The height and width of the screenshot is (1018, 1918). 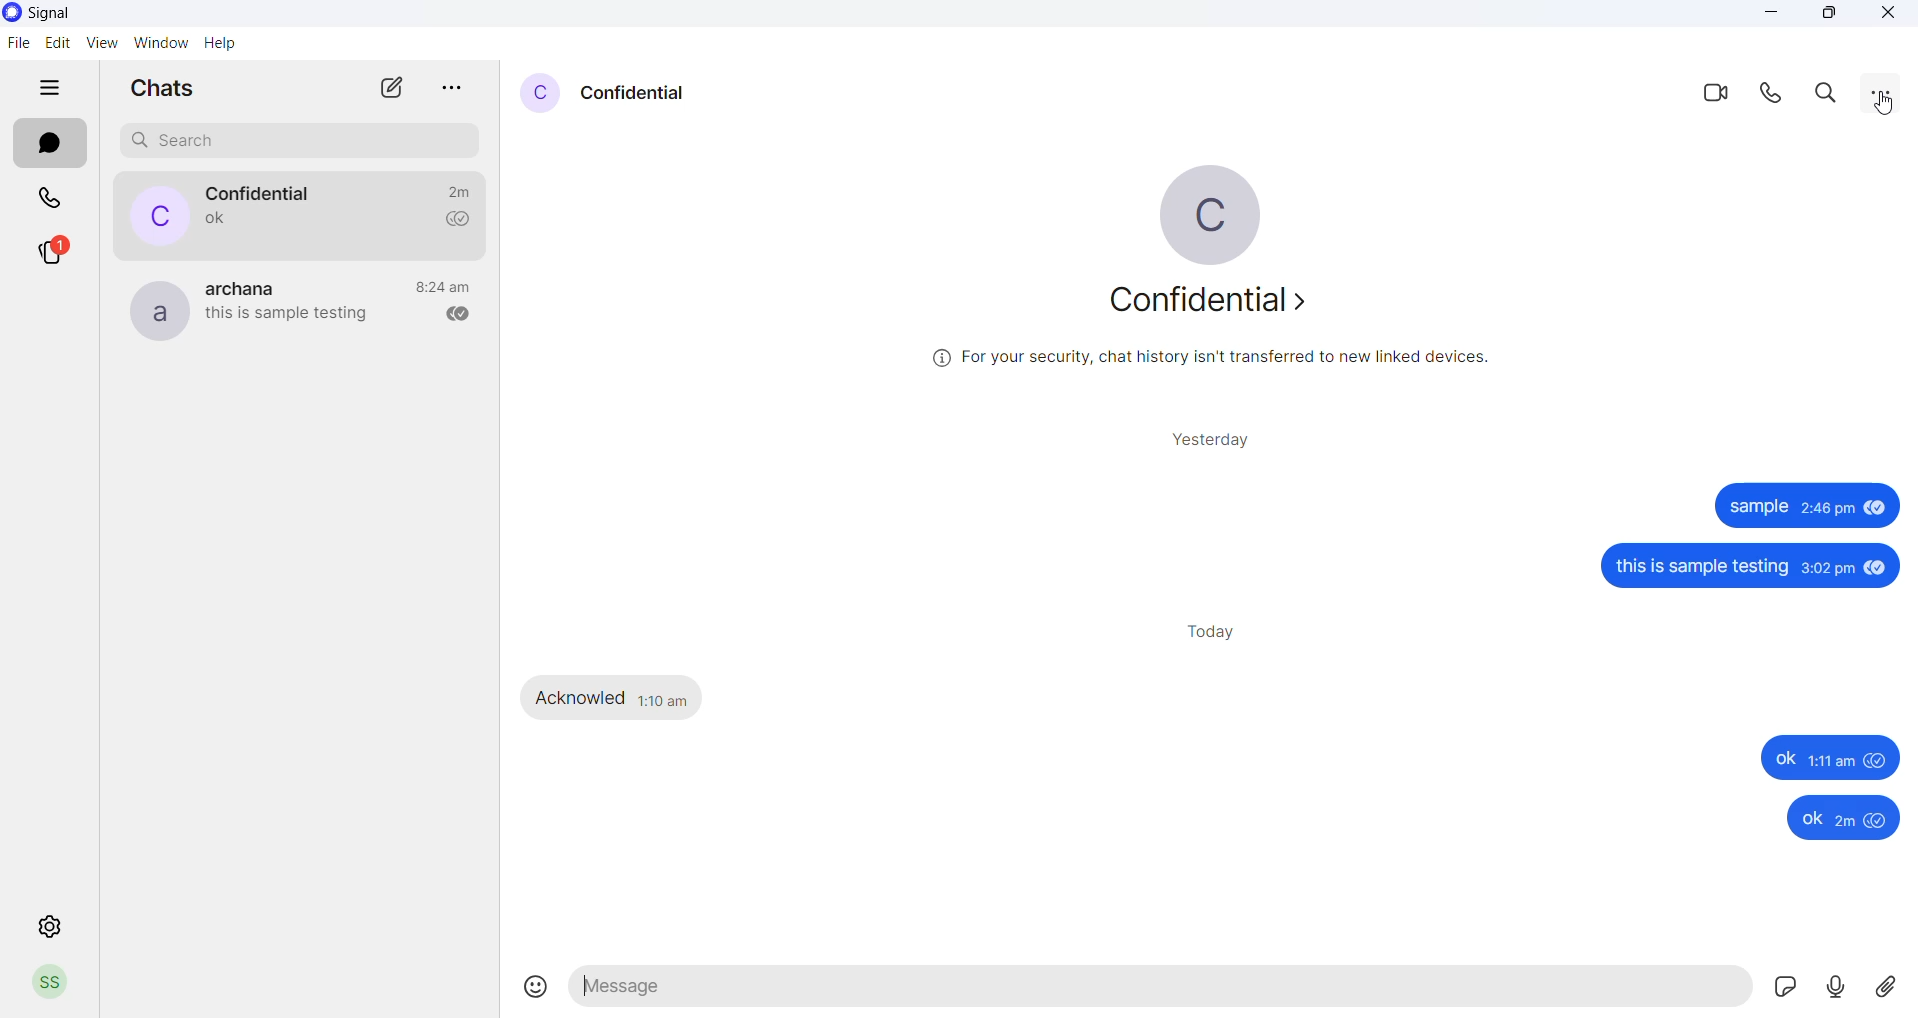 I want to click on calls, so click(x=51, y=196).